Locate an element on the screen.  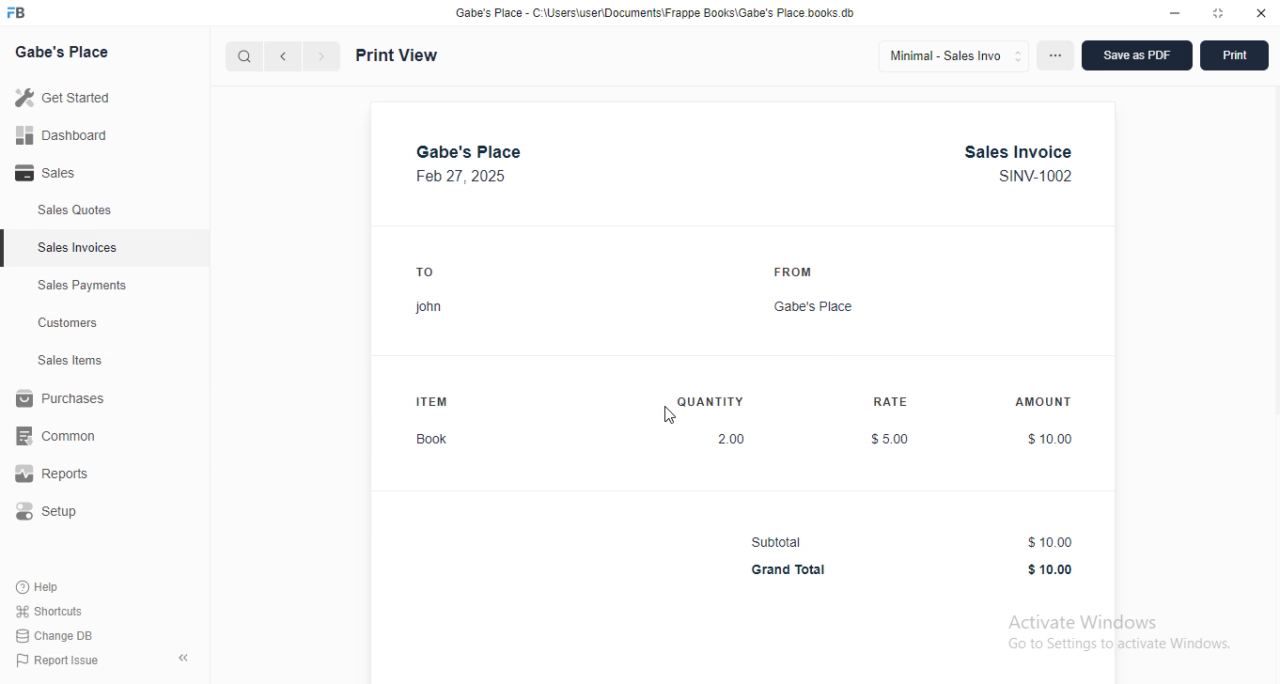
2.00 is located at coordinates (733, 439).